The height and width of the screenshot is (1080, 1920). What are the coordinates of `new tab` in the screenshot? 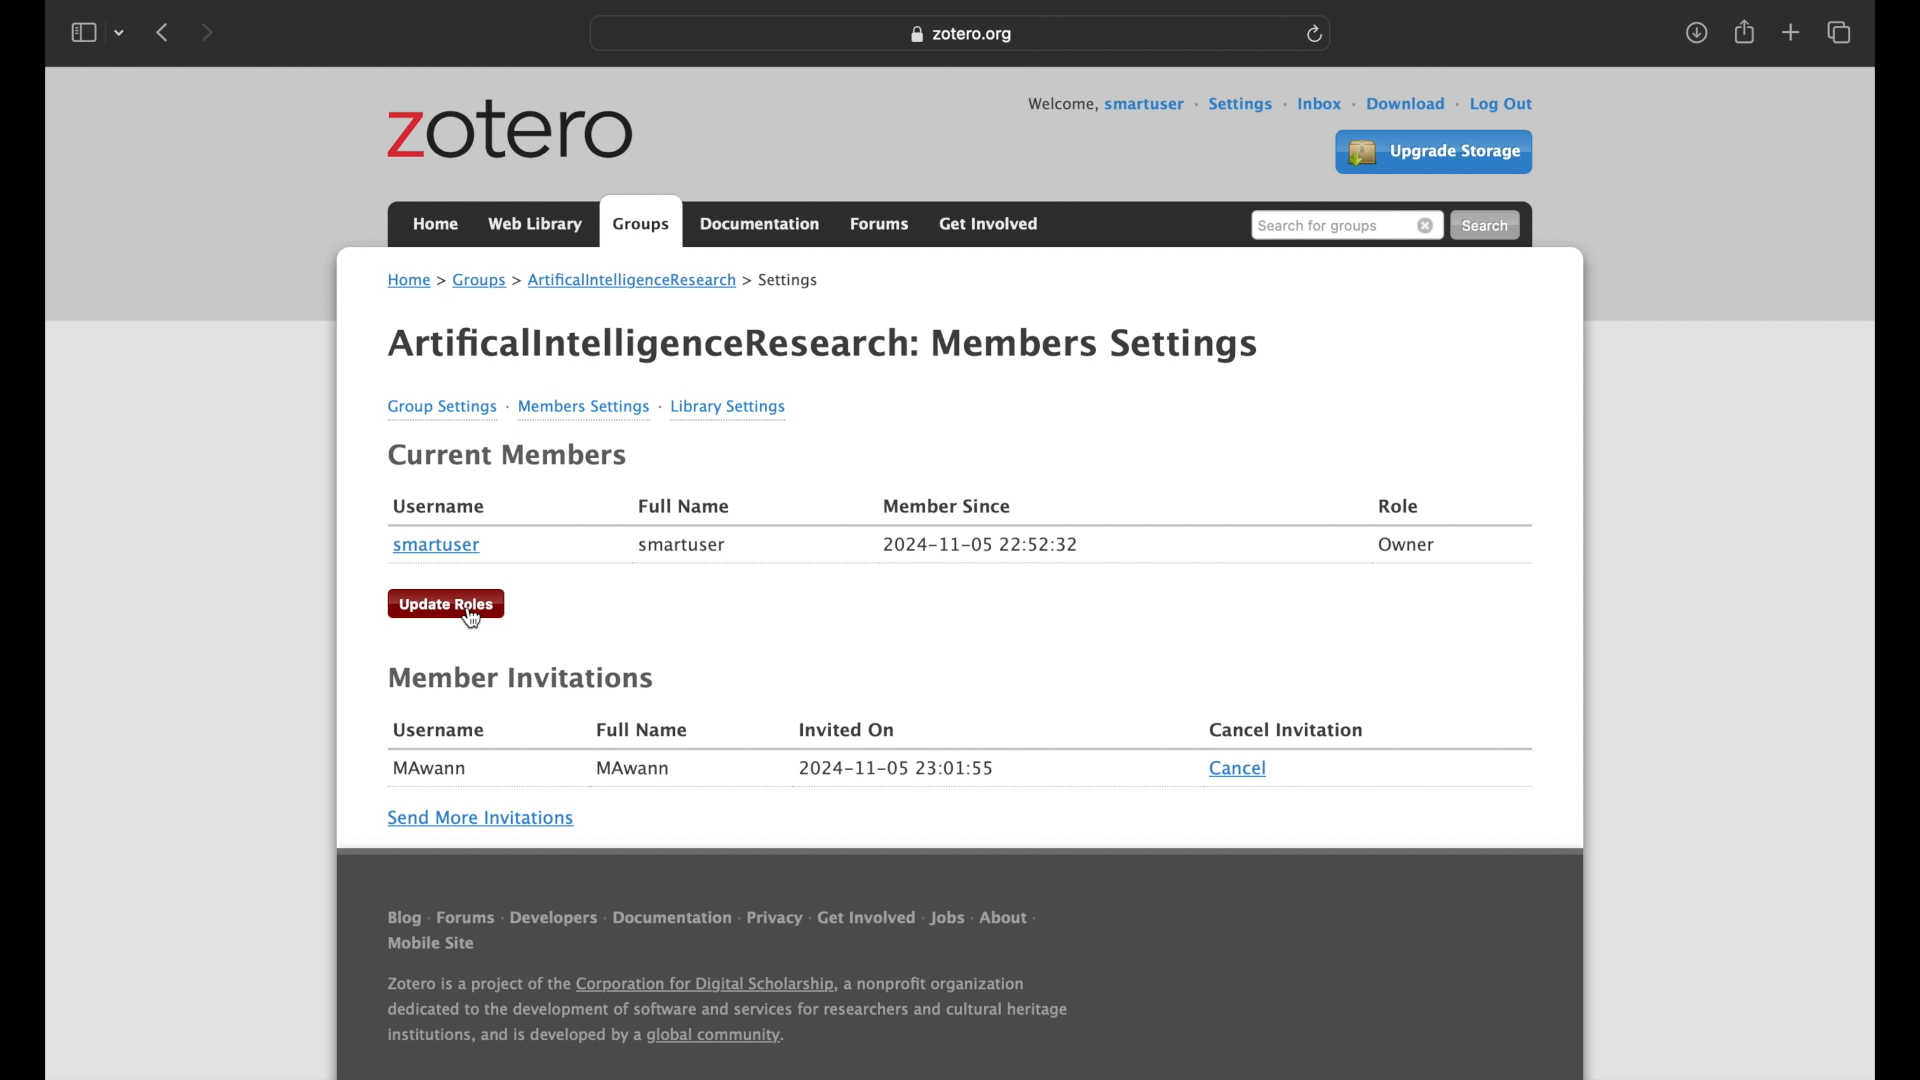 It's located at (1790, 33).